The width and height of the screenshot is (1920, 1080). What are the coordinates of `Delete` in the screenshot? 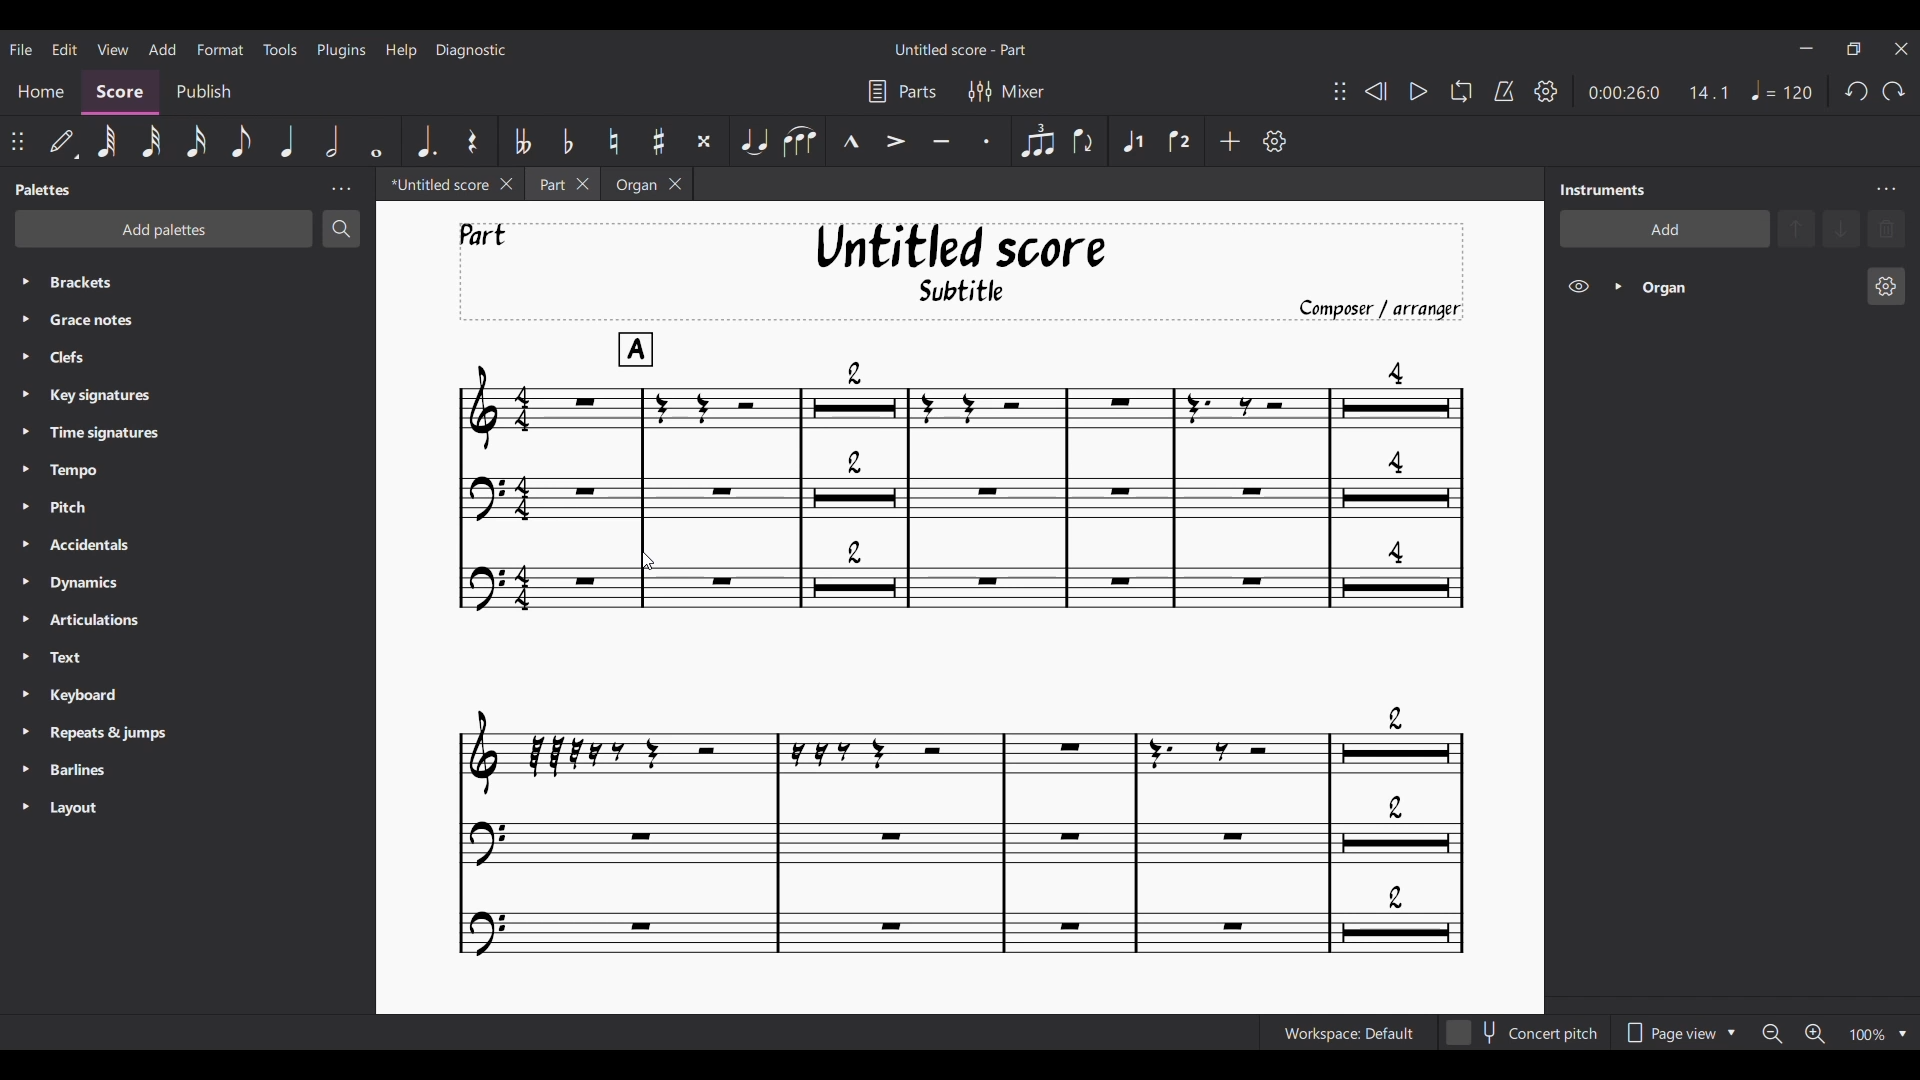 It's located at (1887, 230).